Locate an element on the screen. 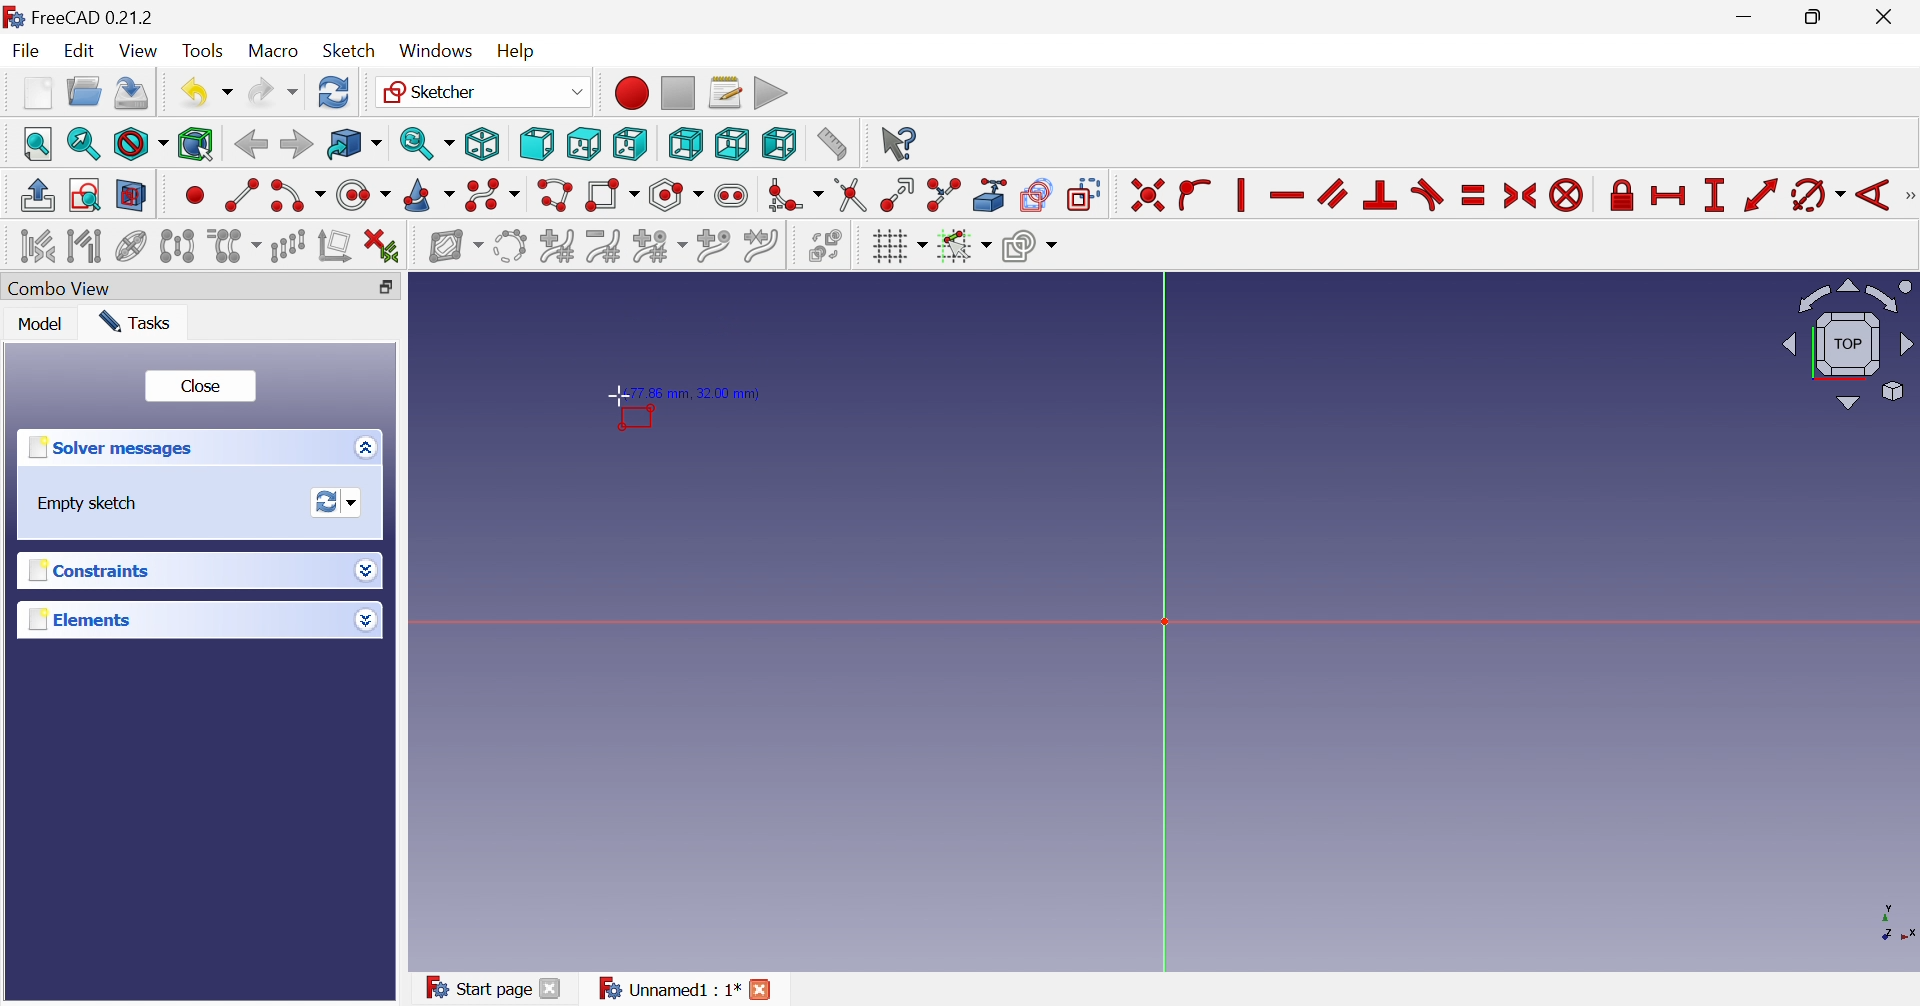  Leave sketch is located at coordinates (36, 195).